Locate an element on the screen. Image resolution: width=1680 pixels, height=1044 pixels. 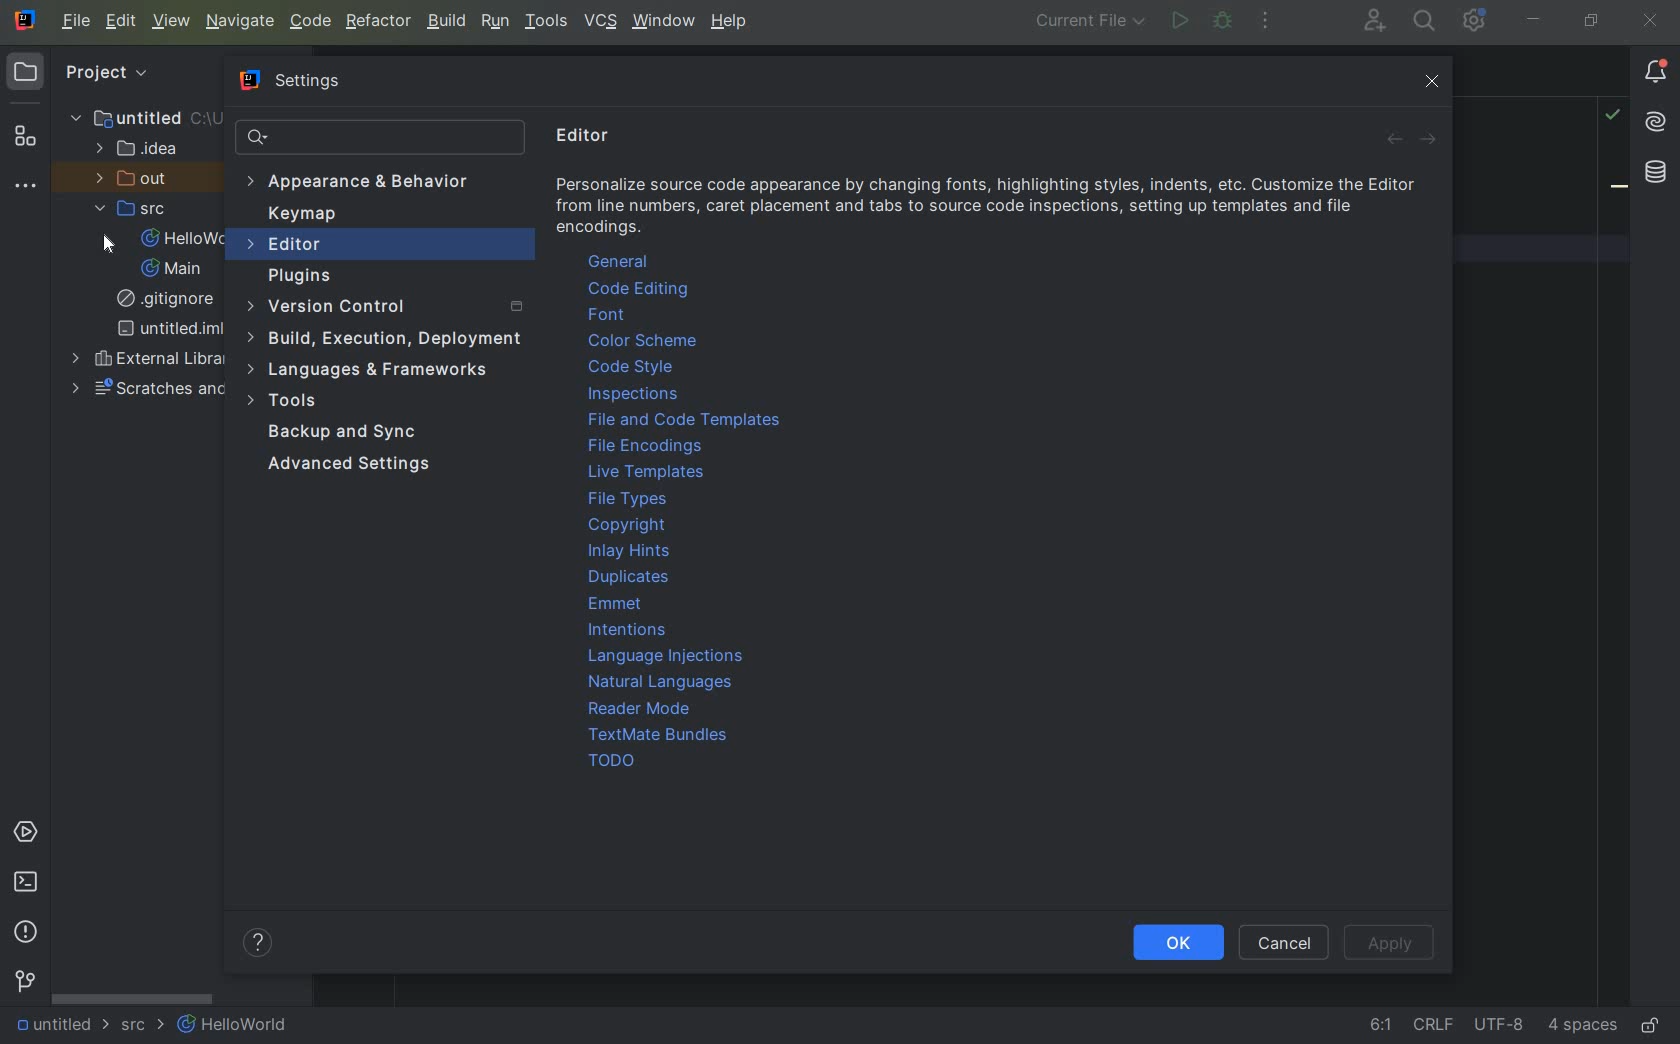
version control is located at coordinates (328, 309).